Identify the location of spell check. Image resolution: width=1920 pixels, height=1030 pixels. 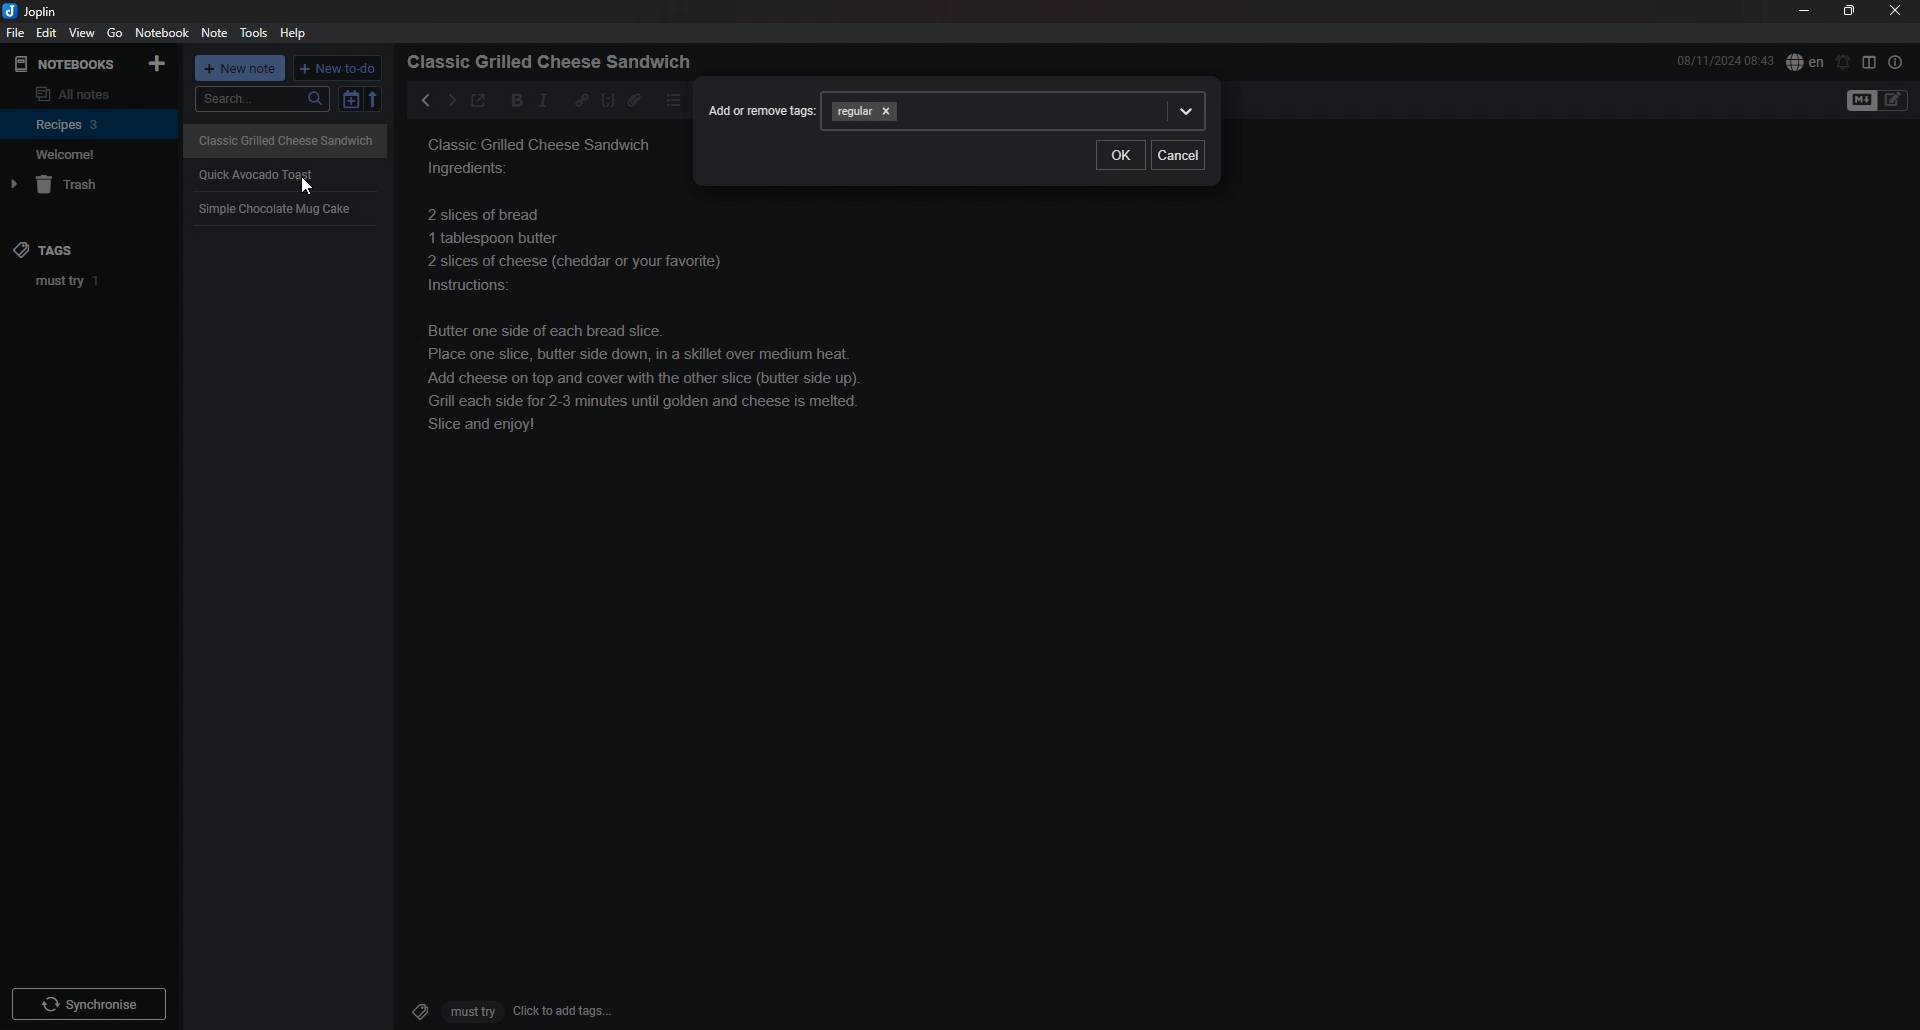
(1805, 61).